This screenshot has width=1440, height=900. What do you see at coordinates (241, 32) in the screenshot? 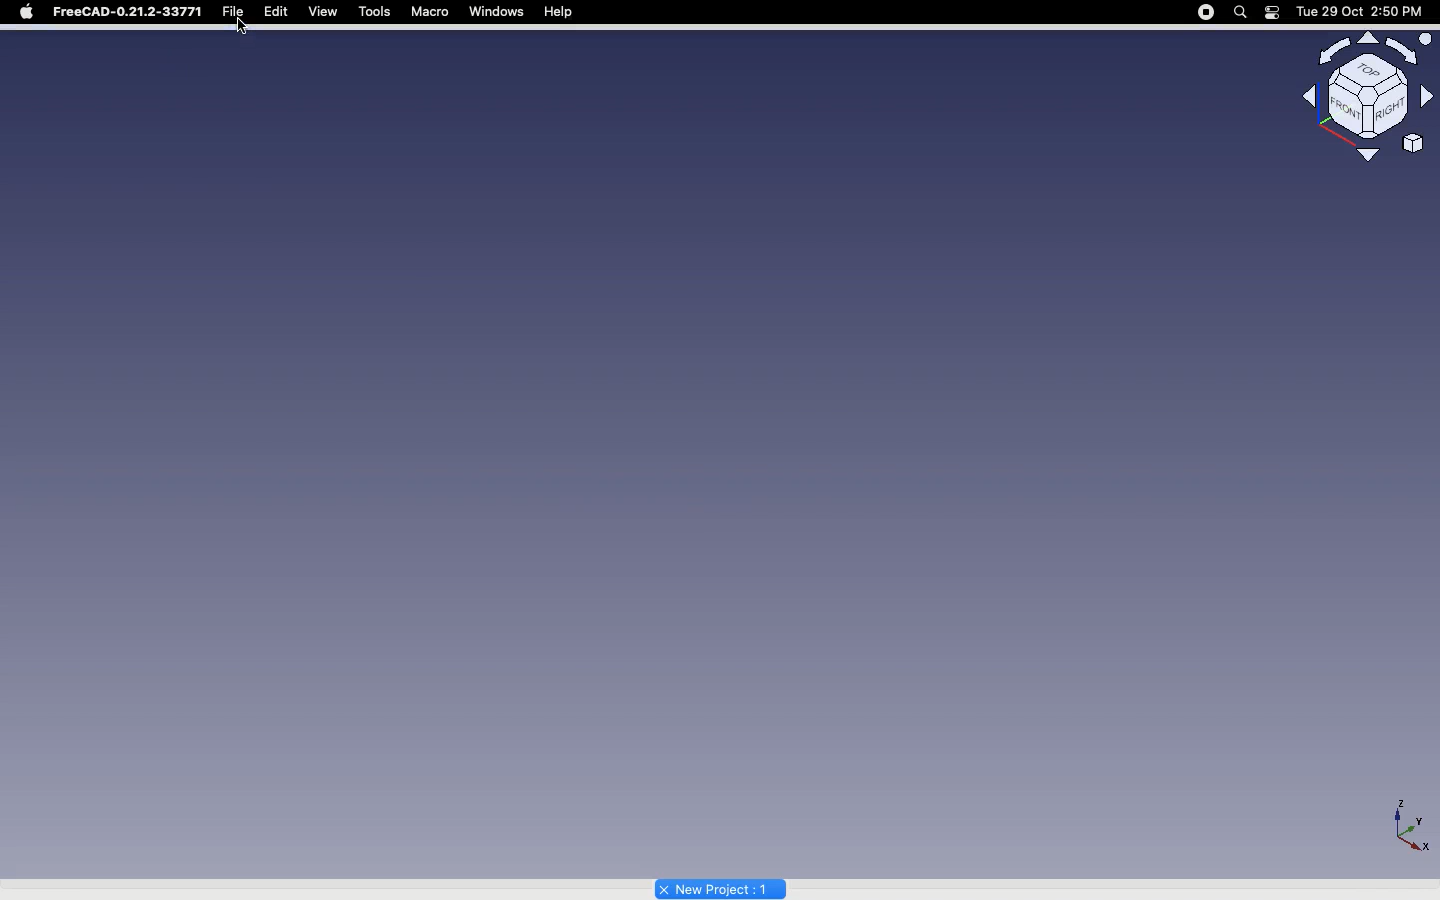
I see `cursor` at bounding box center [241, 32].